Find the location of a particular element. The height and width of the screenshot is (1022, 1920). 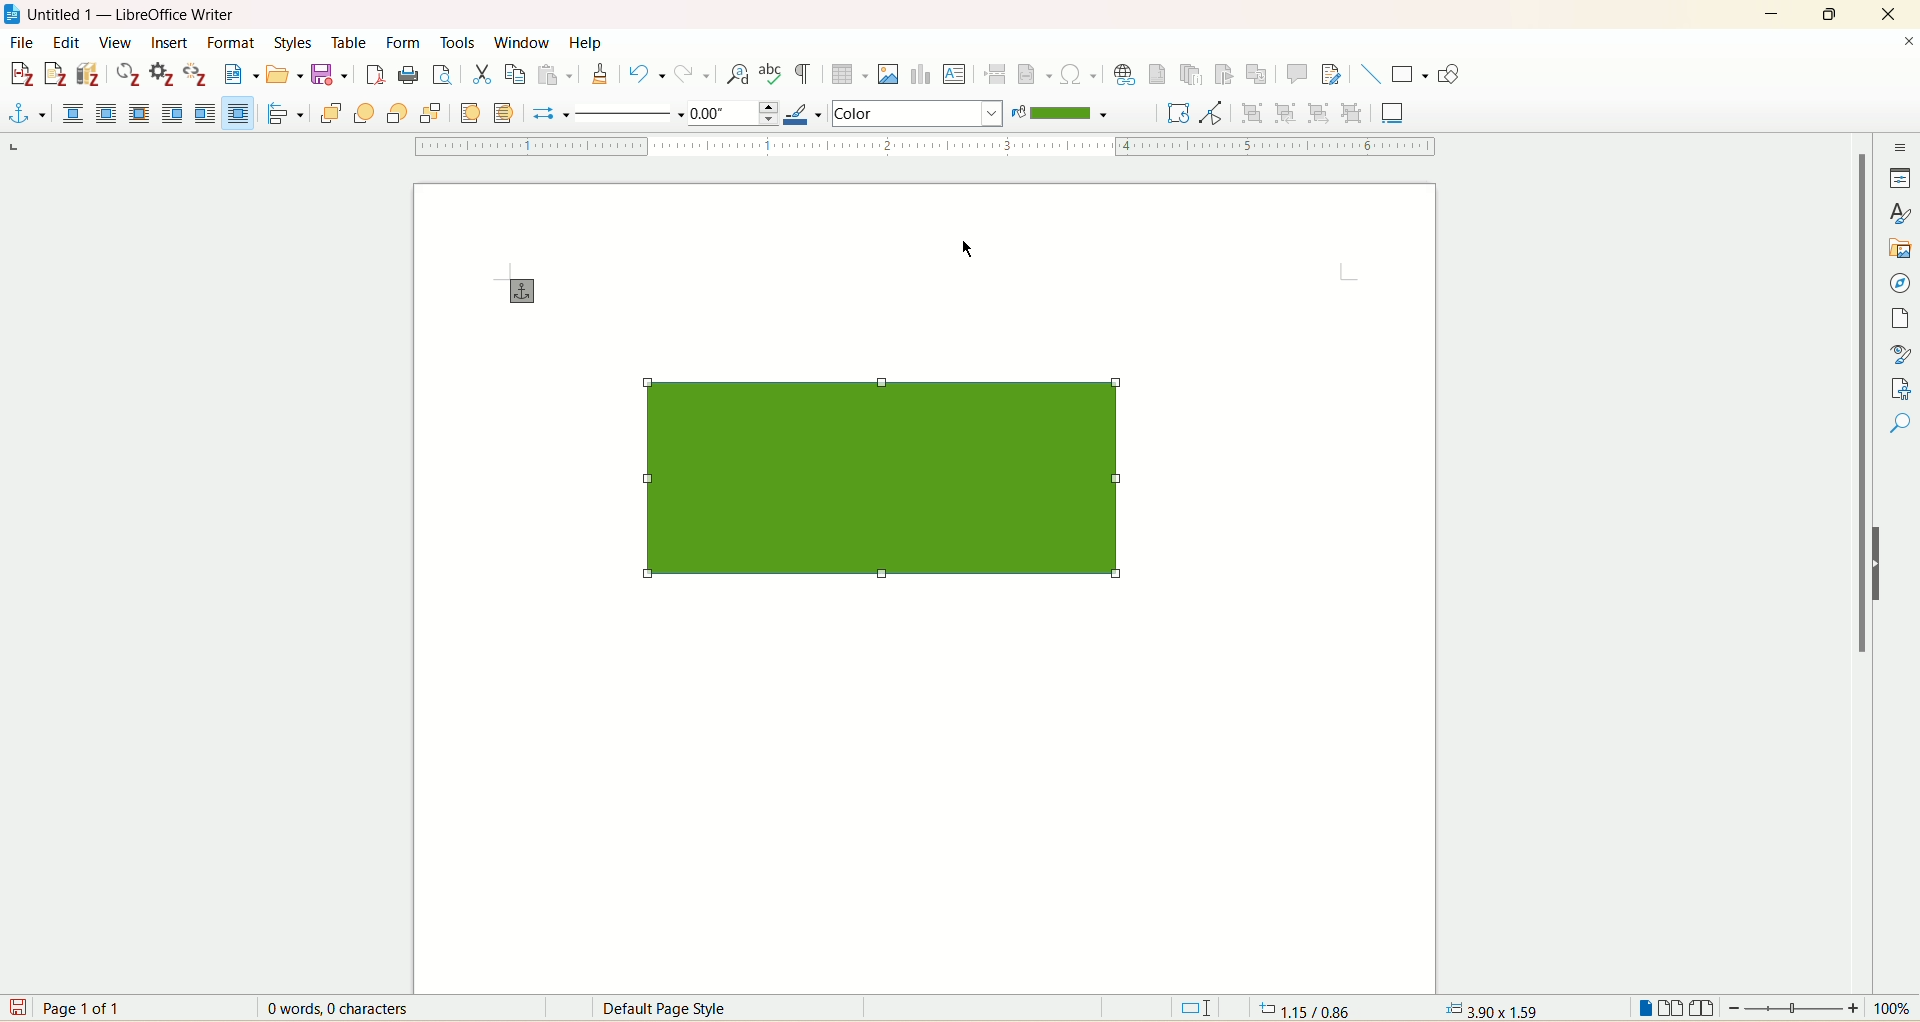

accessibility check is located at coordinates (1899, 424).